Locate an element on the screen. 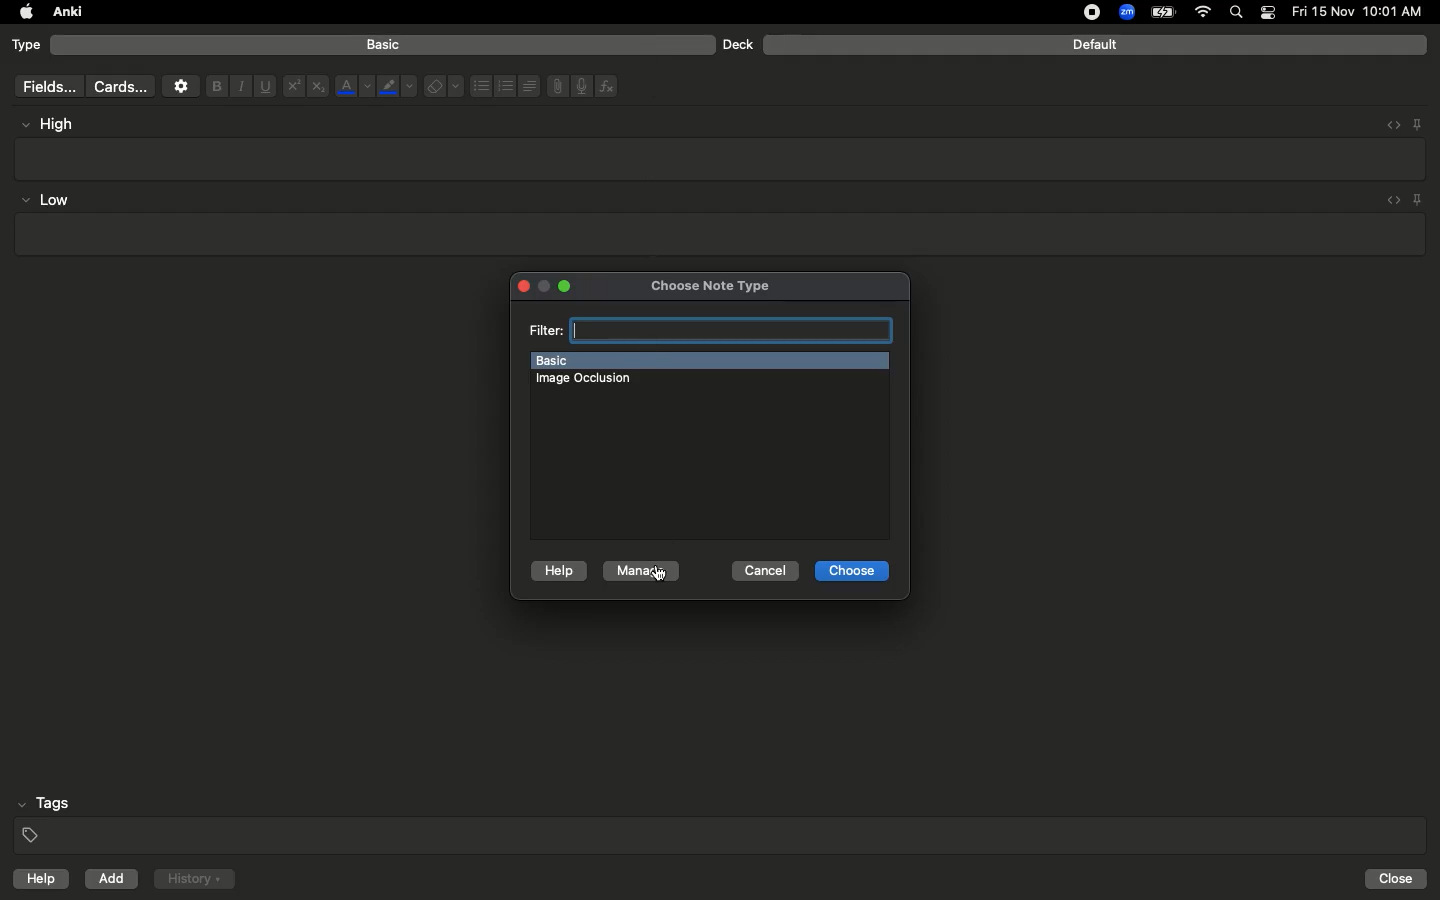 The height and width of the screenshot is (900, 1440). Fields is located at coordinates (45, 86).